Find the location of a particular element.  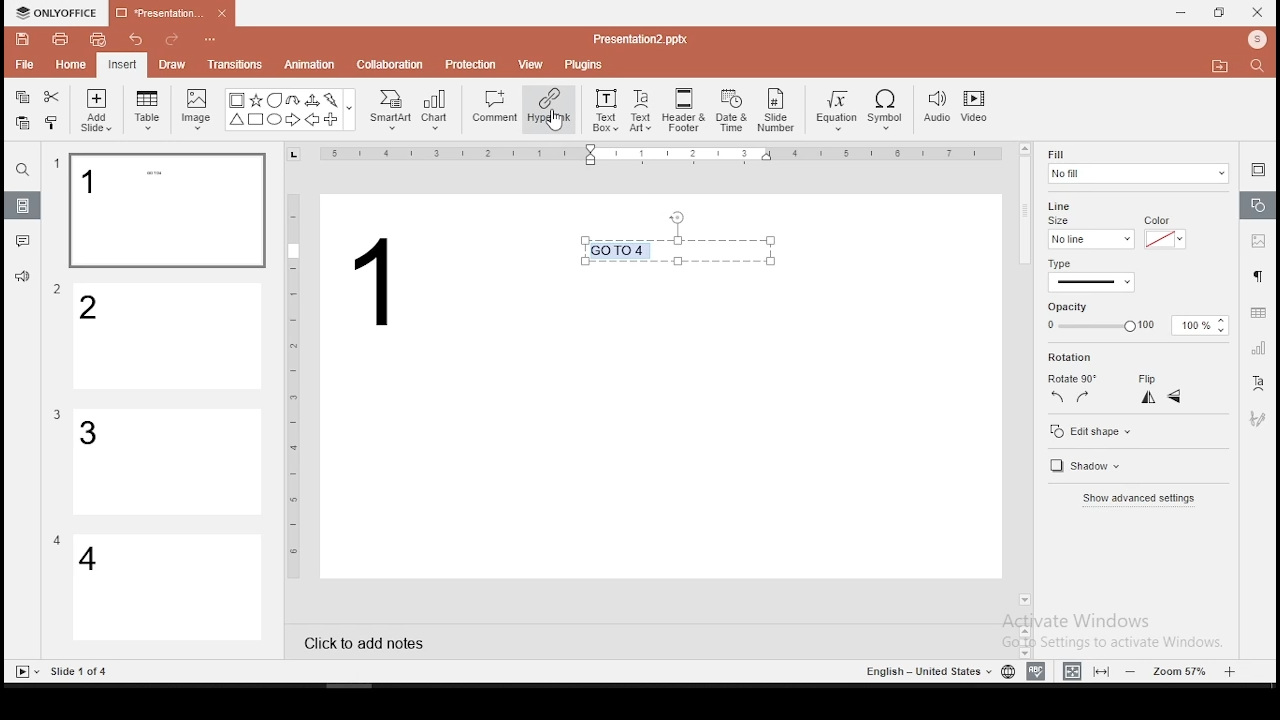

slide 4 is located at coordinates (168, 589).